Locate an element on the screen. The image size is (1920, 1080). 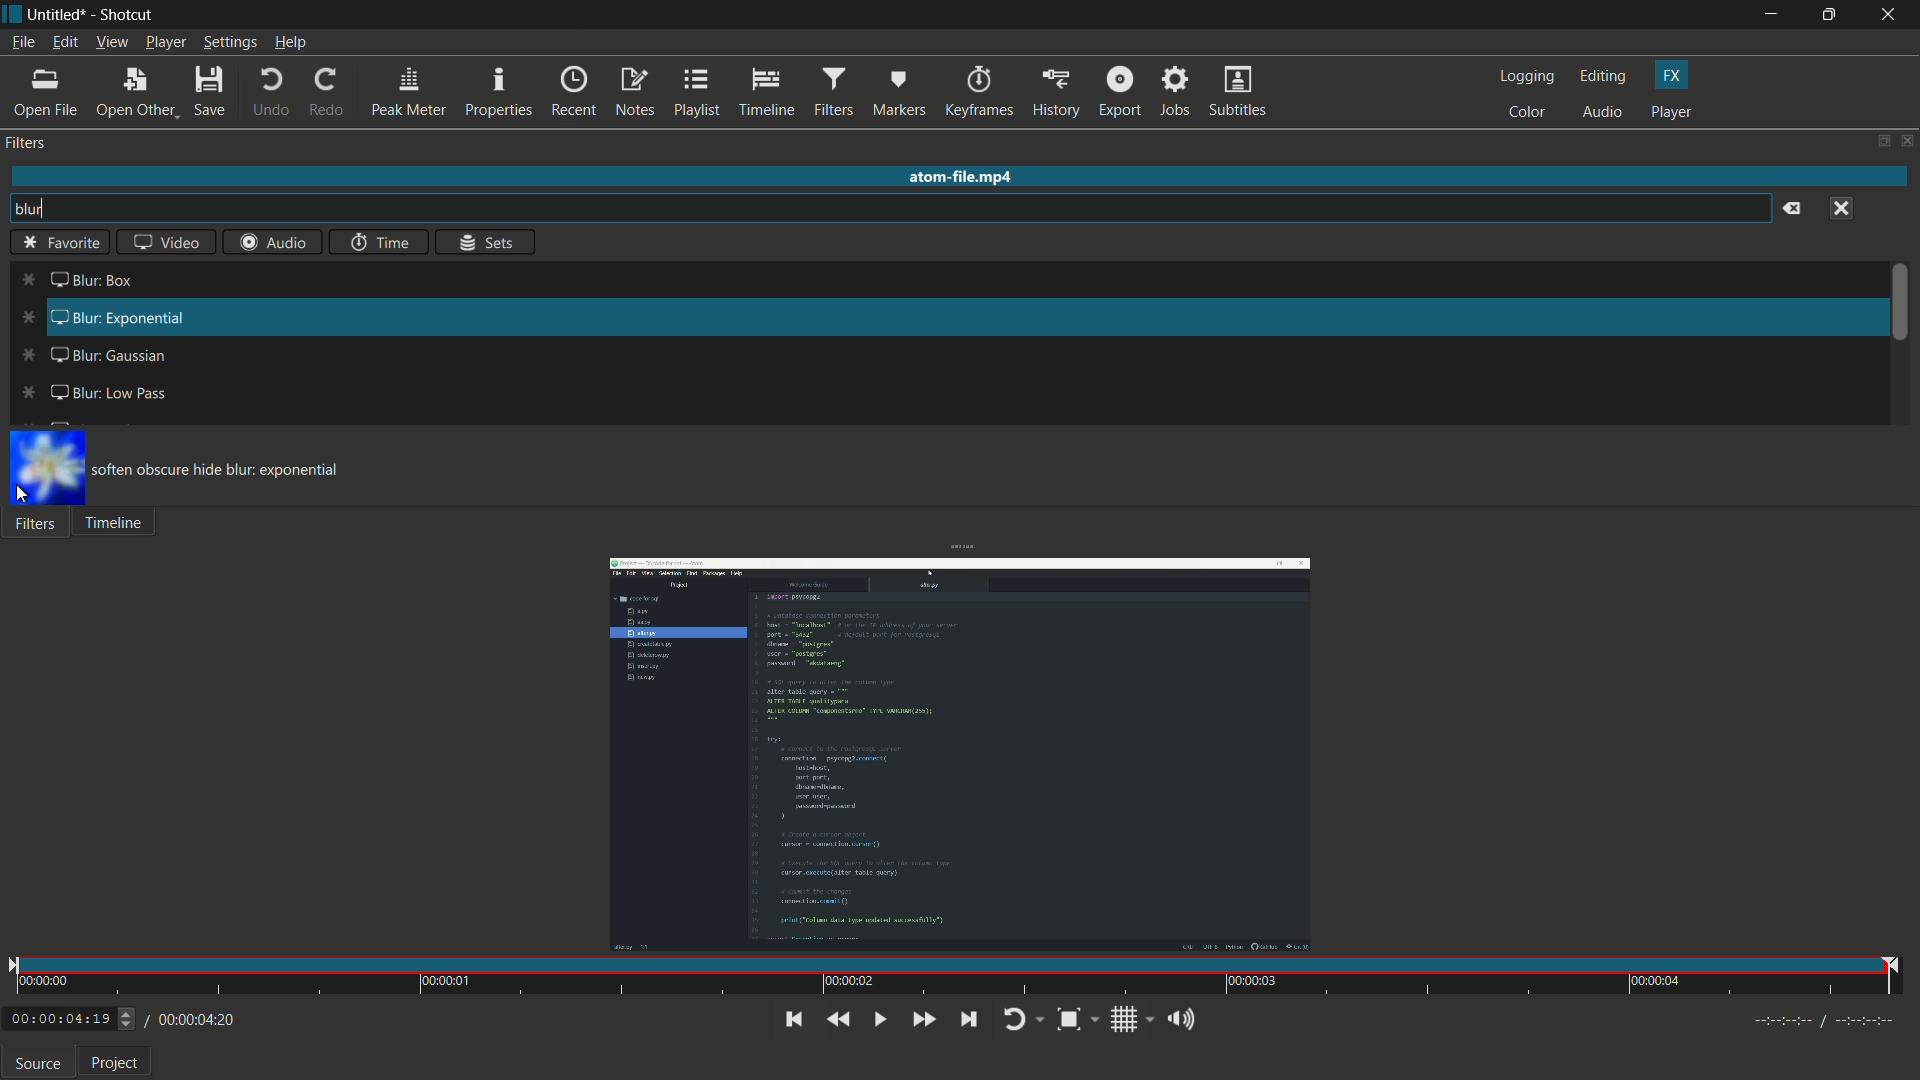
help menu is located at coordinates (293, 43).